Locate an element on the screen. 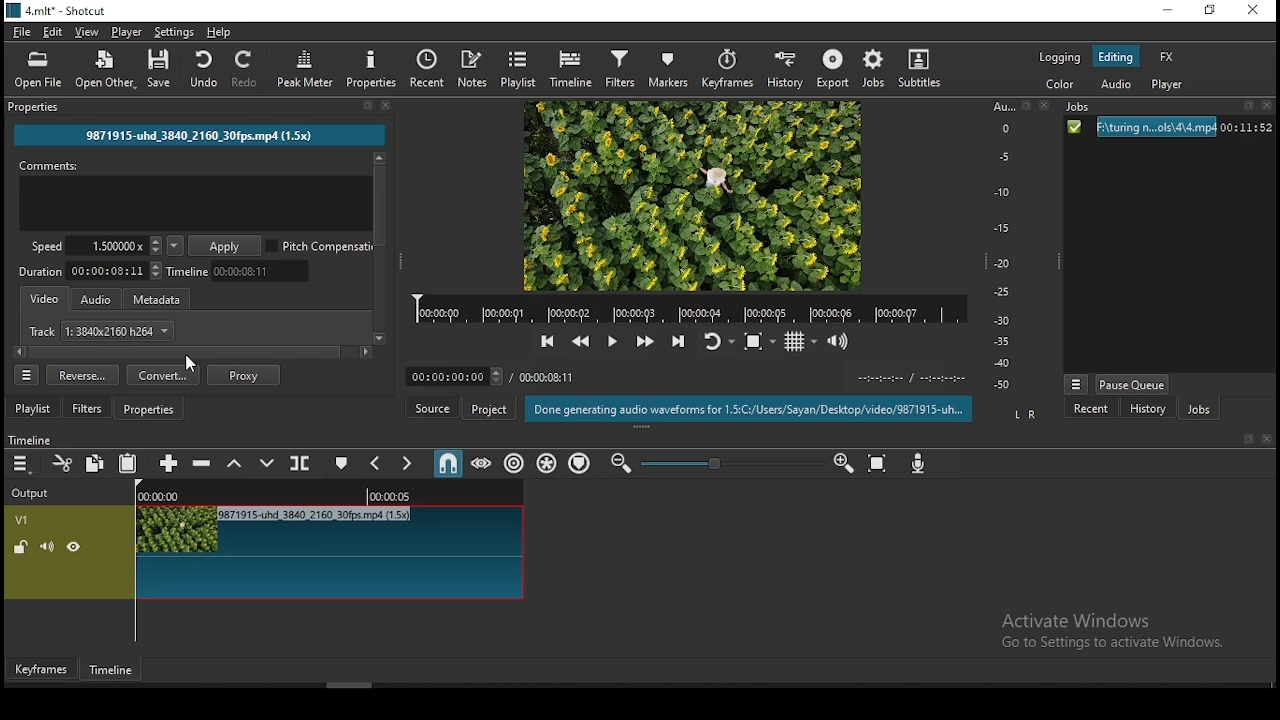 This screenshot has height=720, width=1280. bookmark is located at coordinates (1249, 108).